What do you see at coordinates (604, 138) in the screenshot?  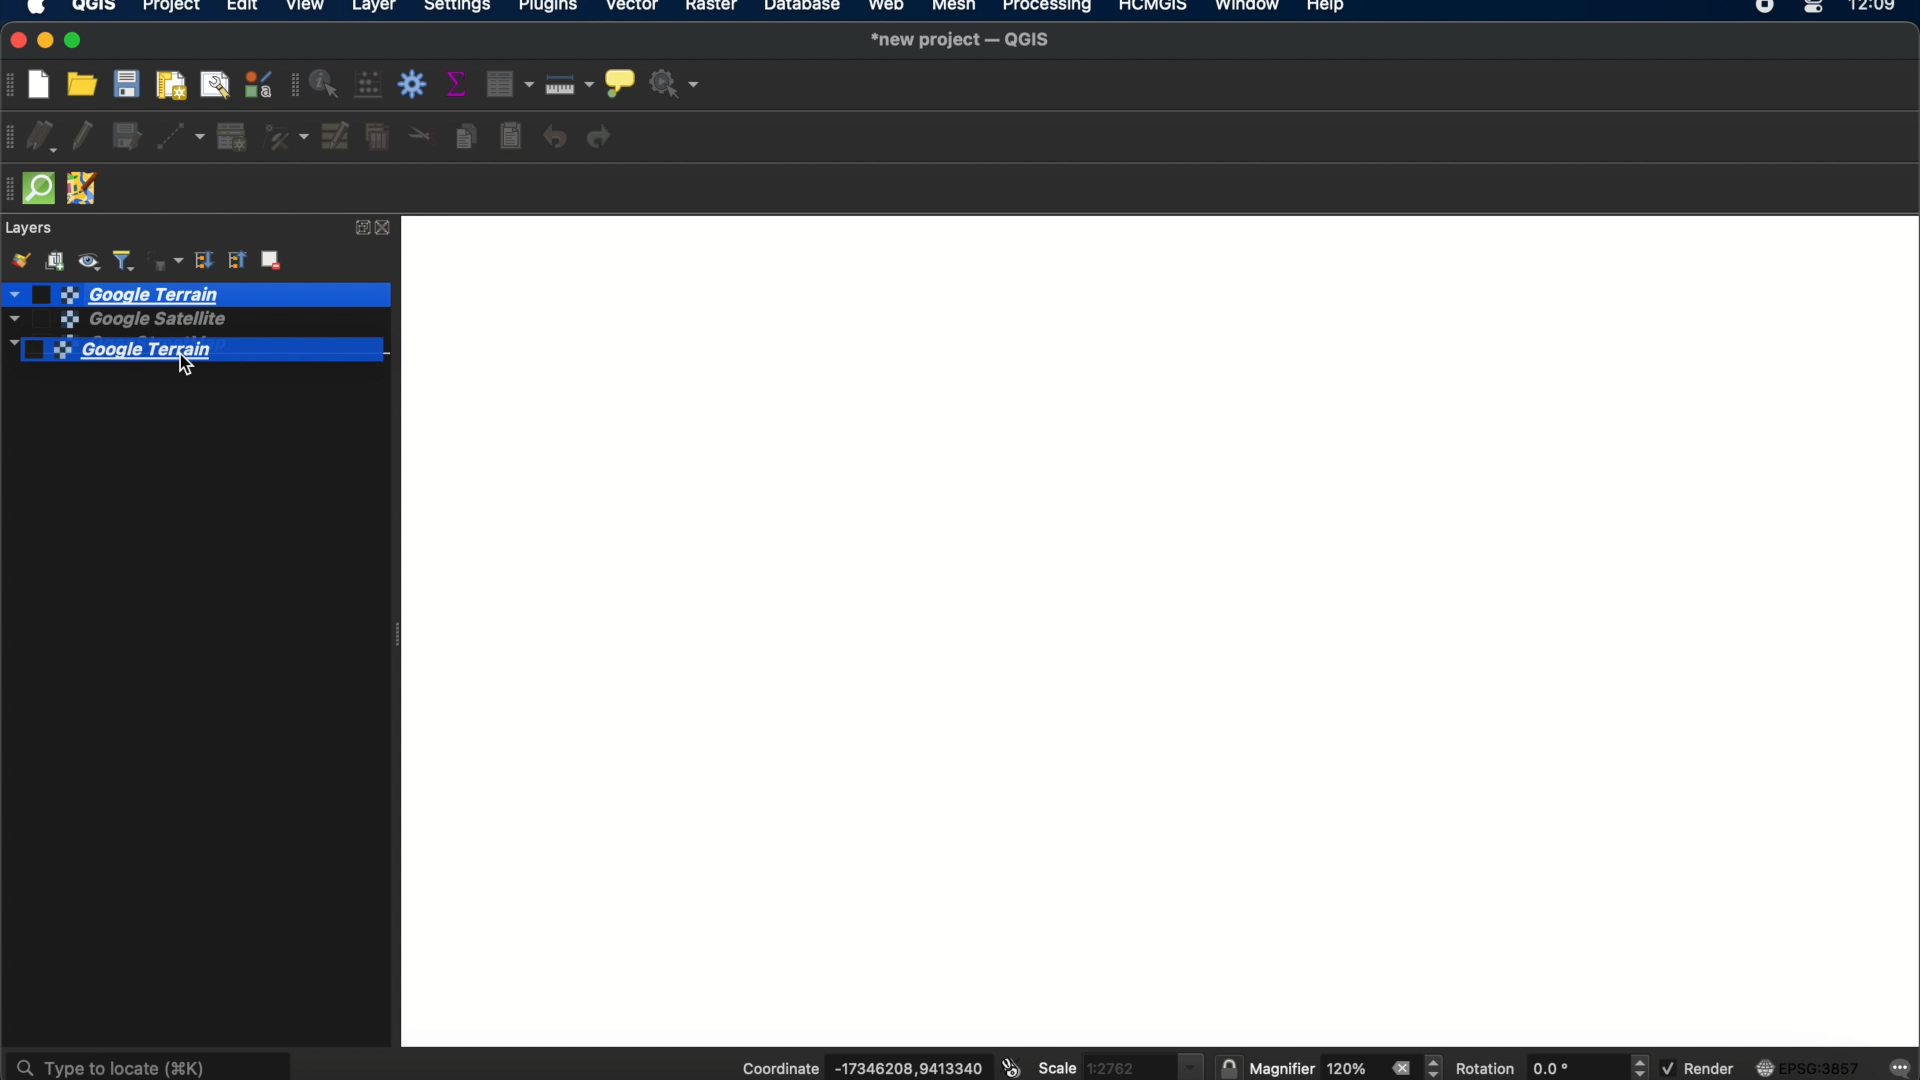 I see `redo` at bounding box center [604, 138].